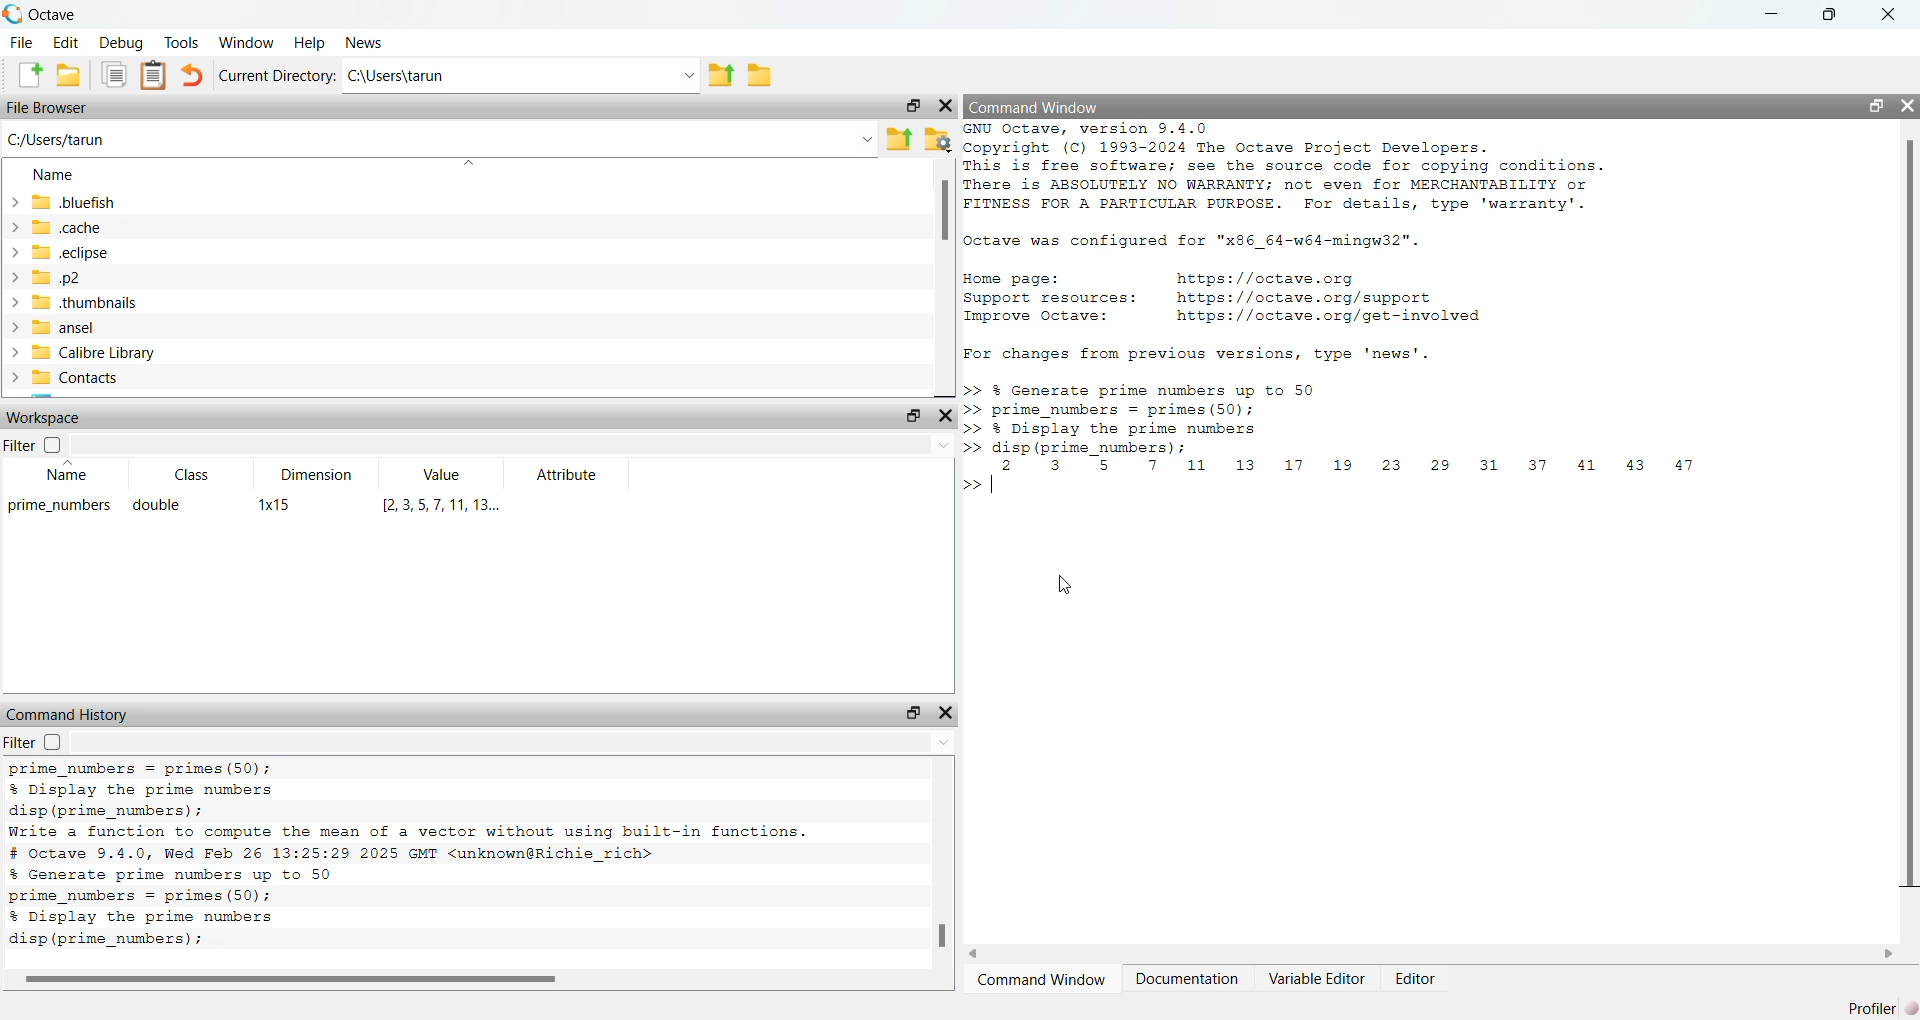 The width and height of the screenshot is (1920, 1020). Describe the element at coordinates (66, 228) in the screenshot. I see `.cache` at that location.